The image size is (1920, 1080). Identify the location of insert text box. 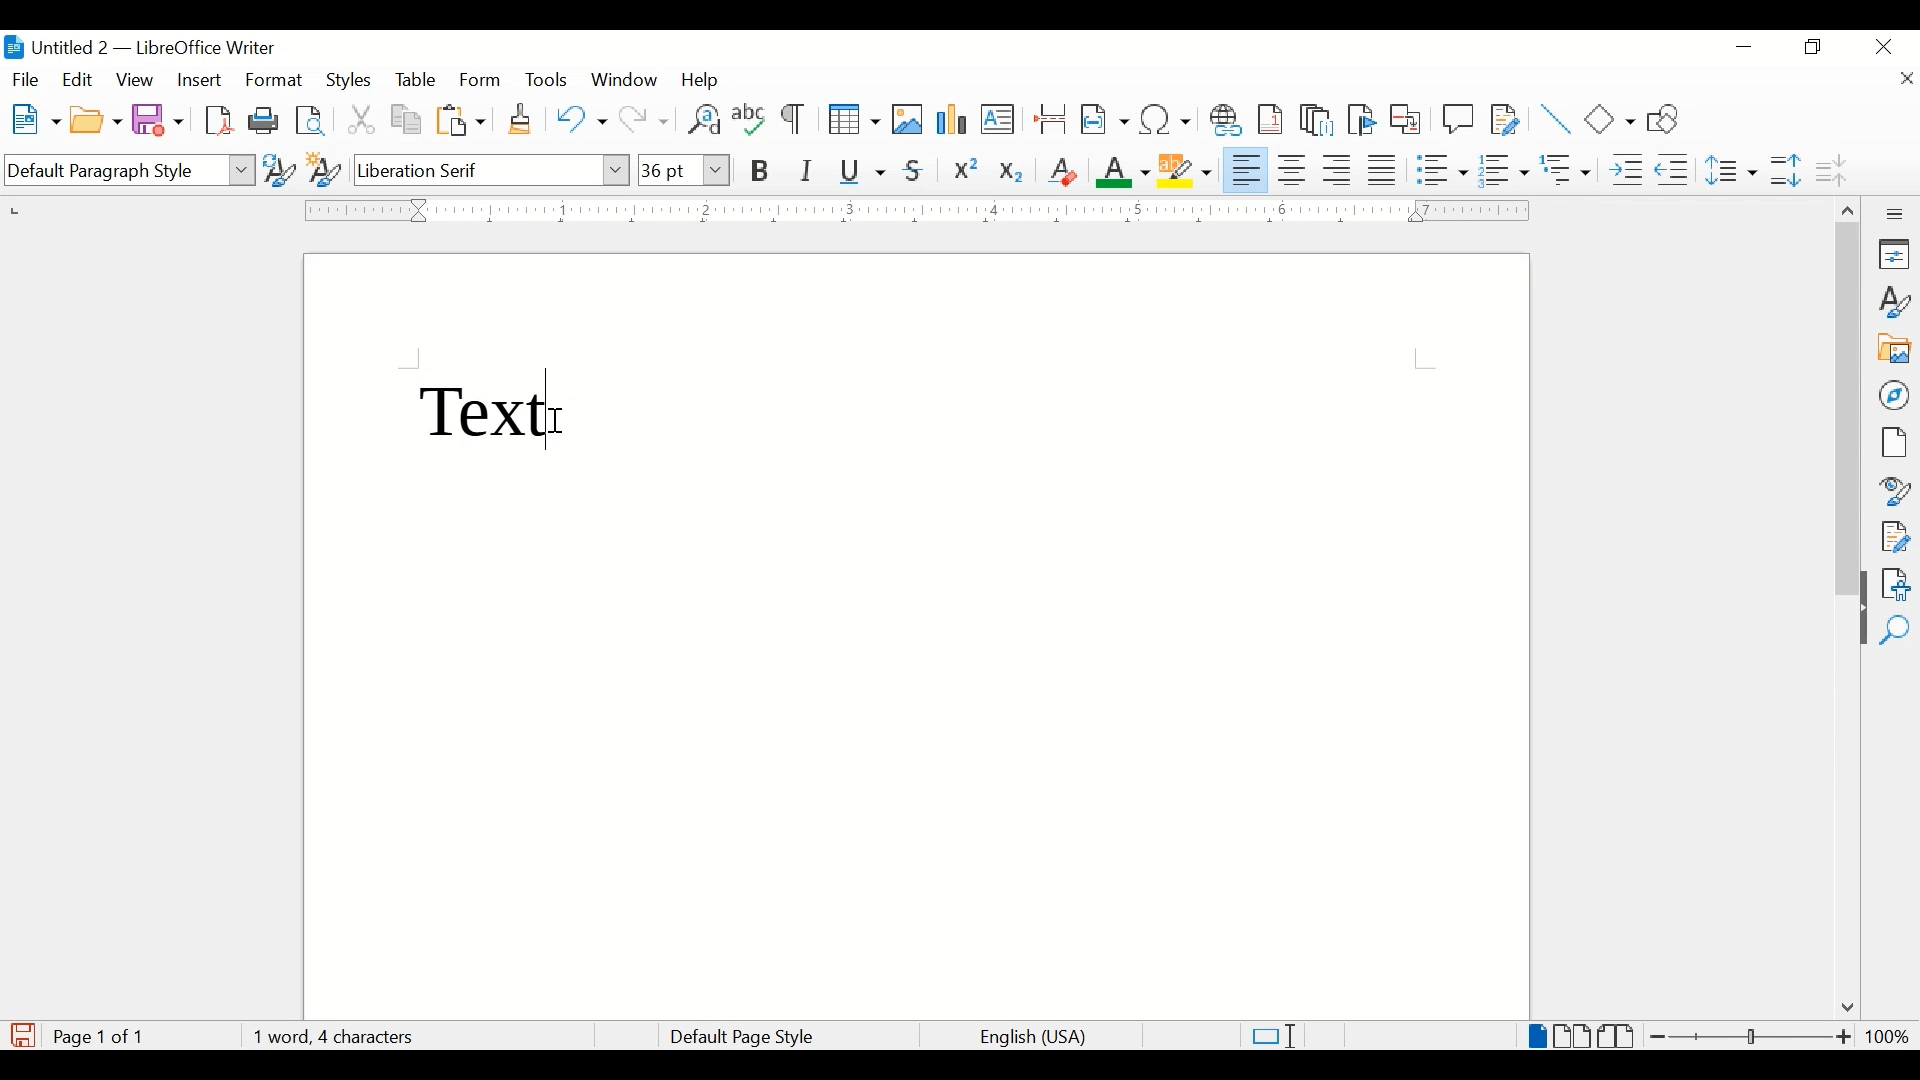
(997, 119).